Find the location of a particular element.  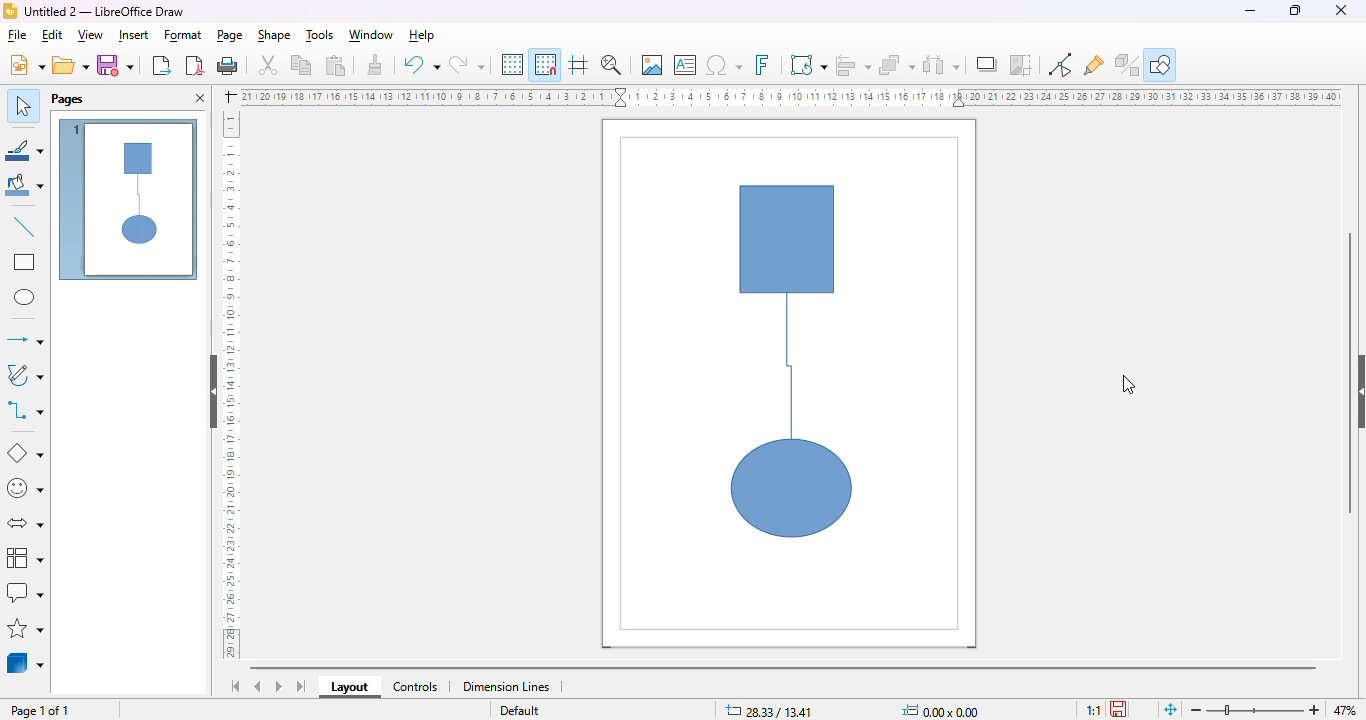

Default is located at coordinates (517, 711).